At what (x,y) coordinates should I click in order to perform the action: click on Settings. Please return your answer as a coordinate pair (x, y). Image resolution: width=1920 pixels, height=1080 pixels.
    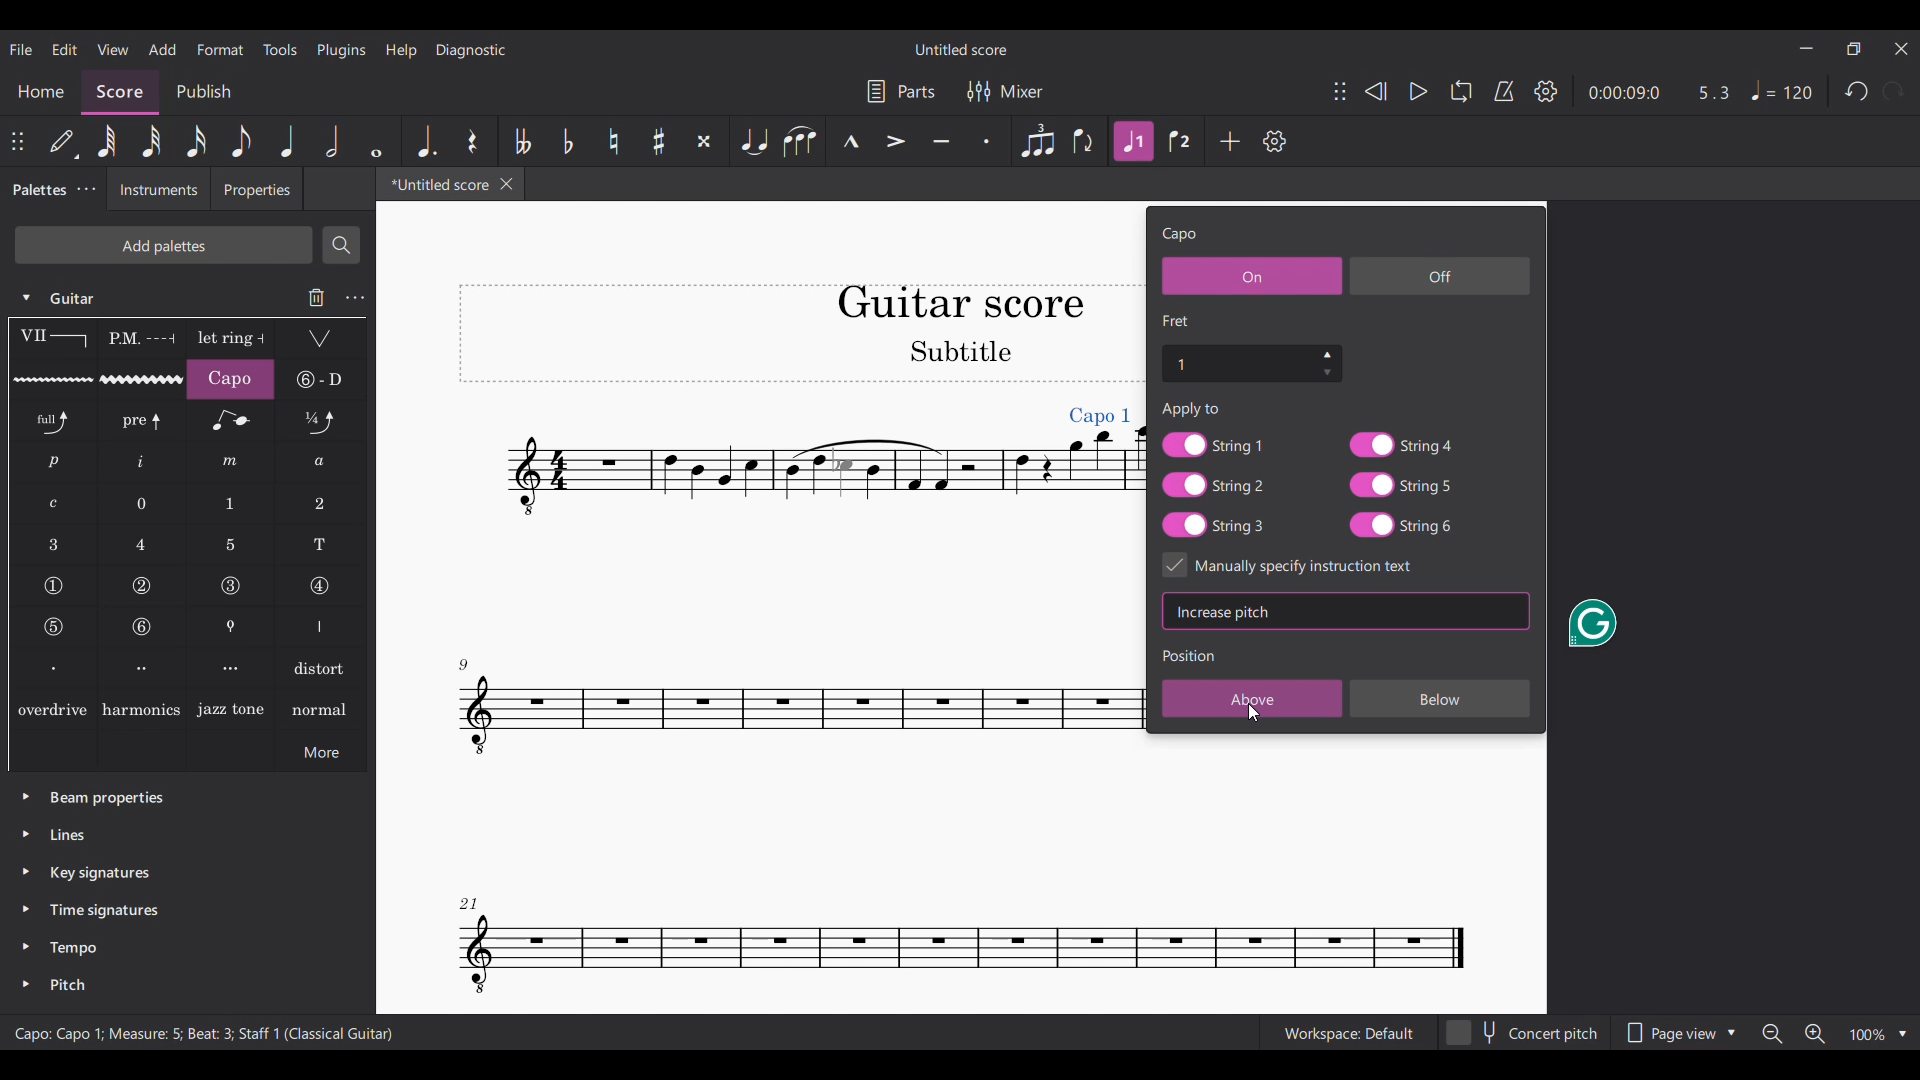
    Looking at the image, I should click on (1275, 141).